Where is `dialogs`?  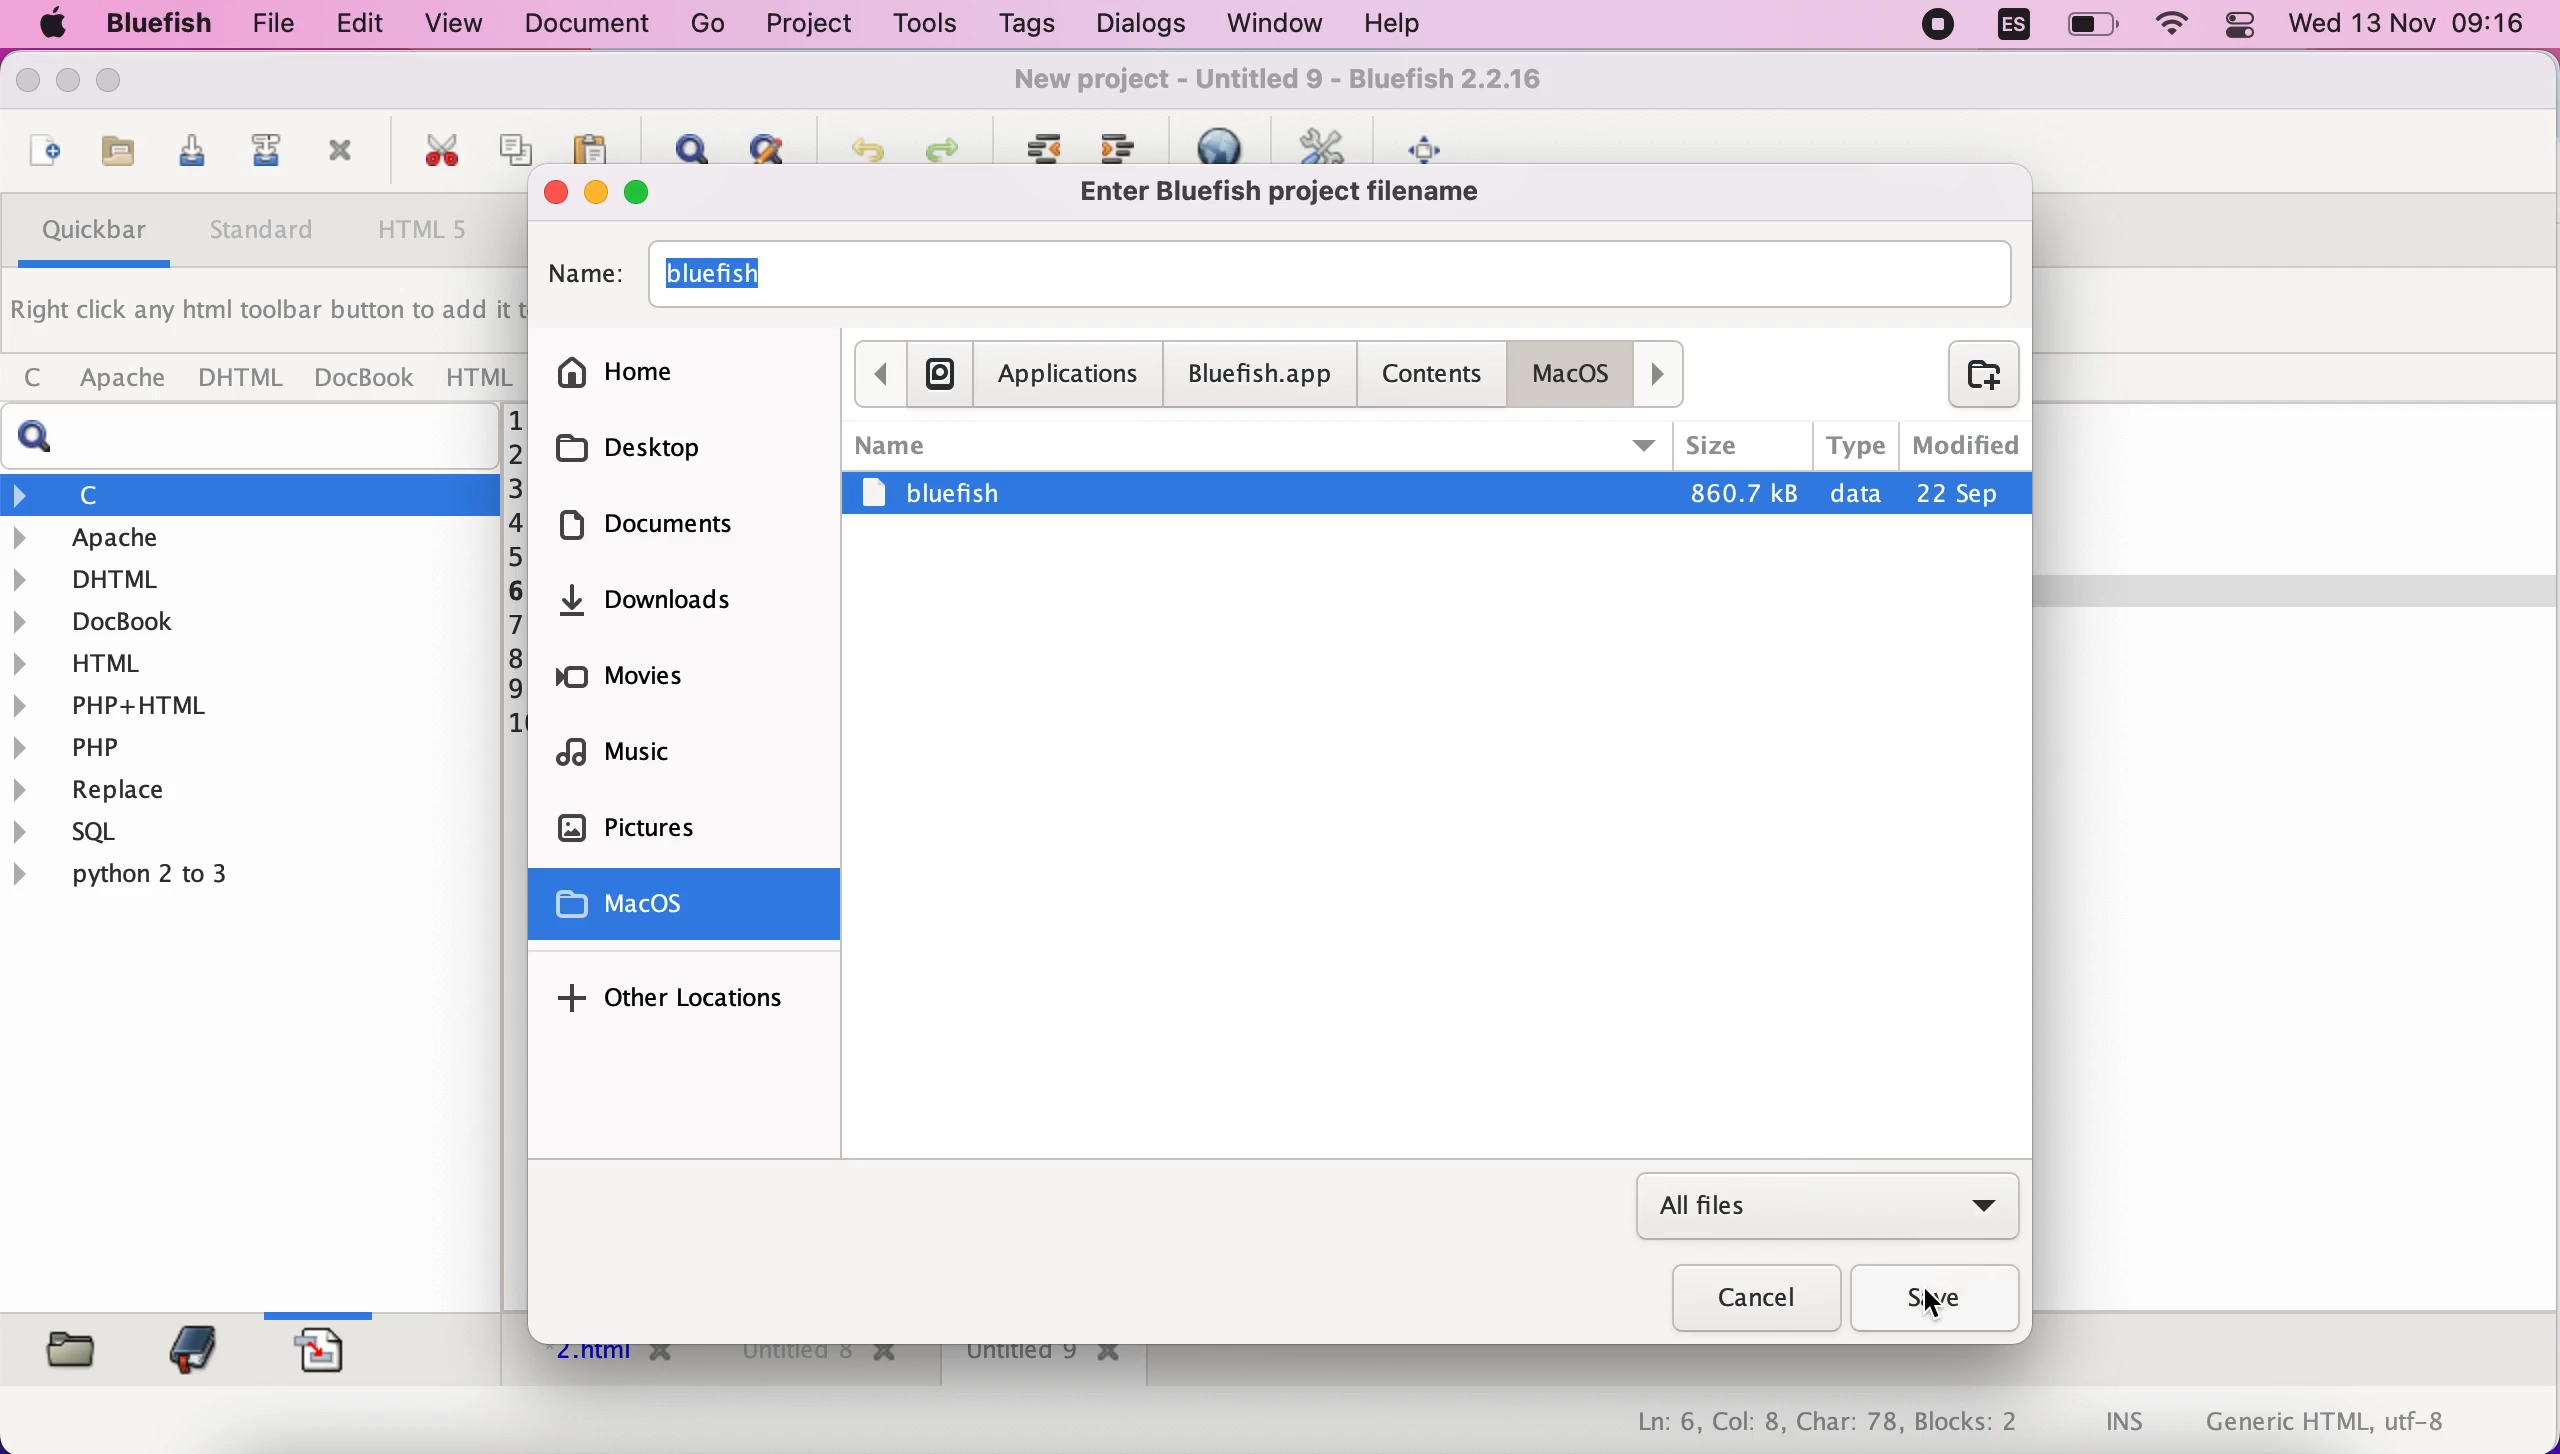
dialogs is located at coordinates (1134, 24).